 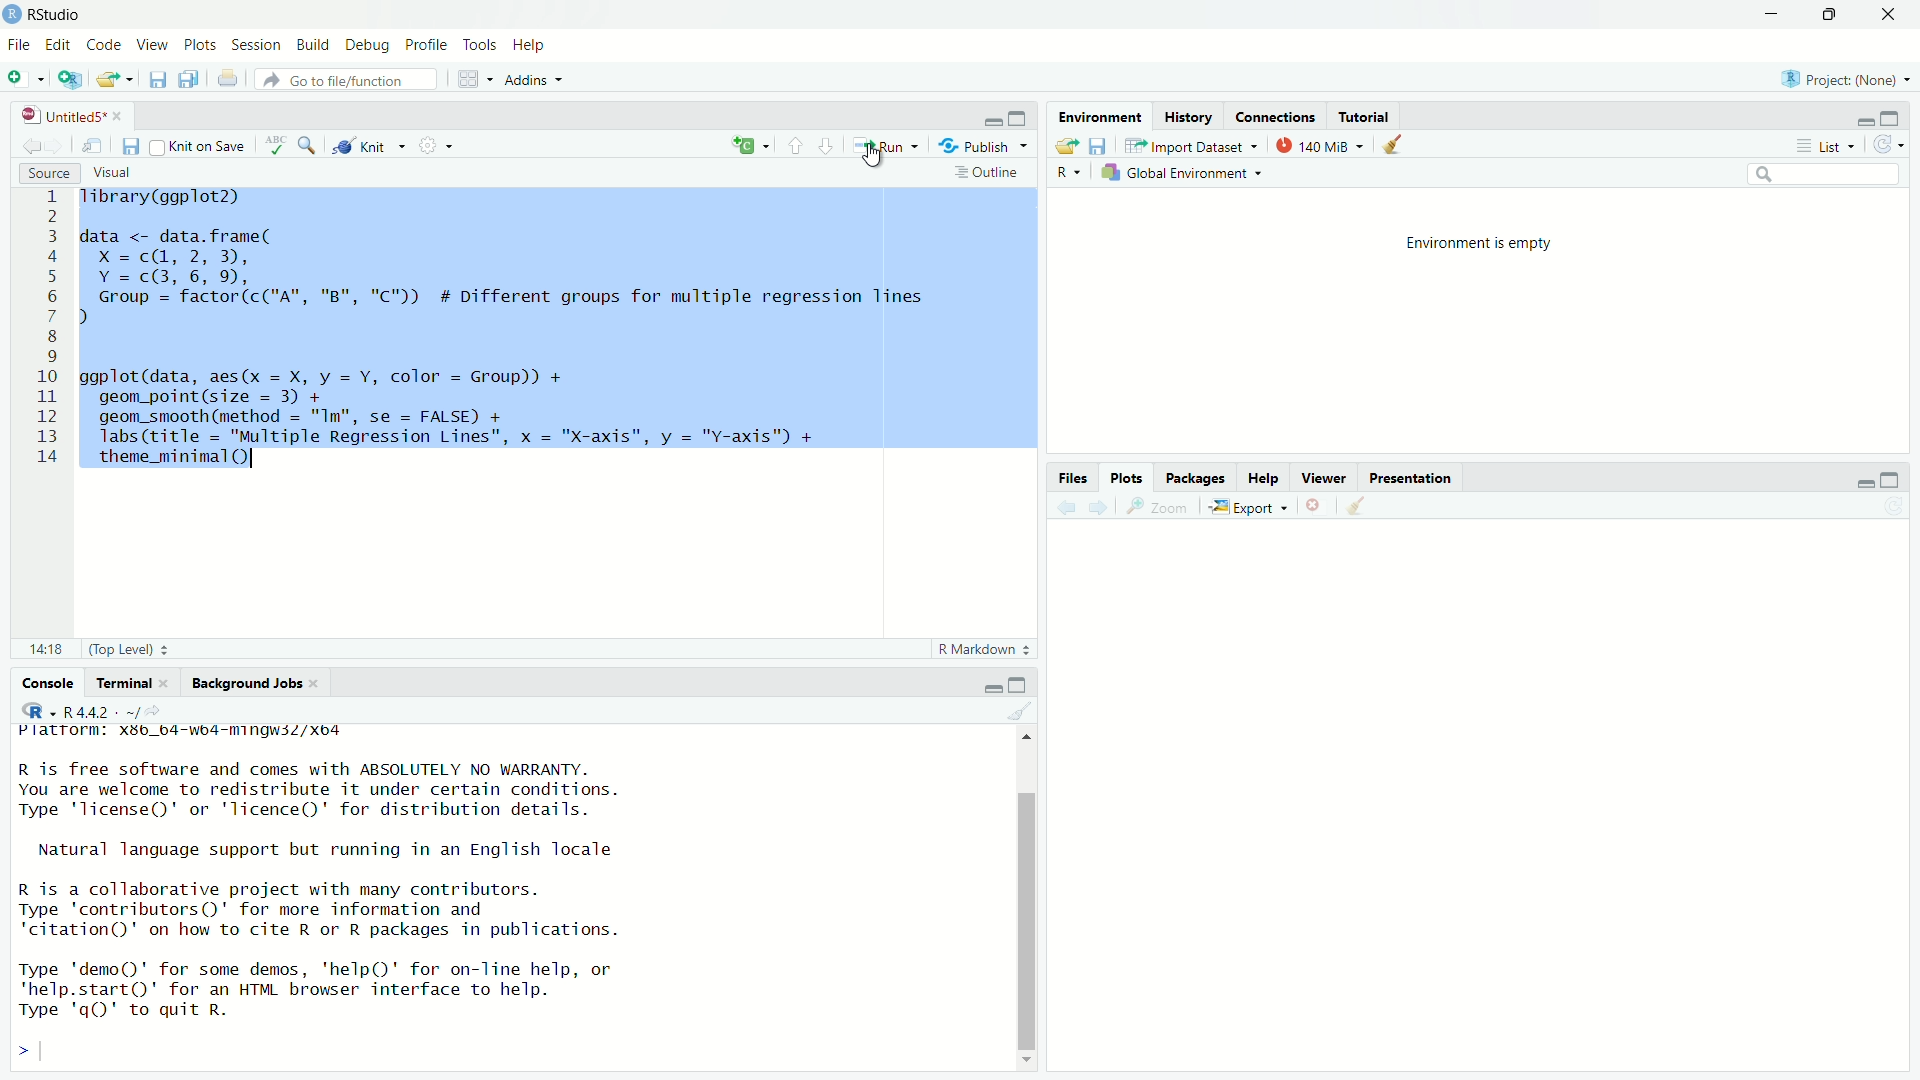 What do you see at coordinates (94, 647) in the screenshot?
I see `81 (Top Level) :` at bounding box center [94, 647].